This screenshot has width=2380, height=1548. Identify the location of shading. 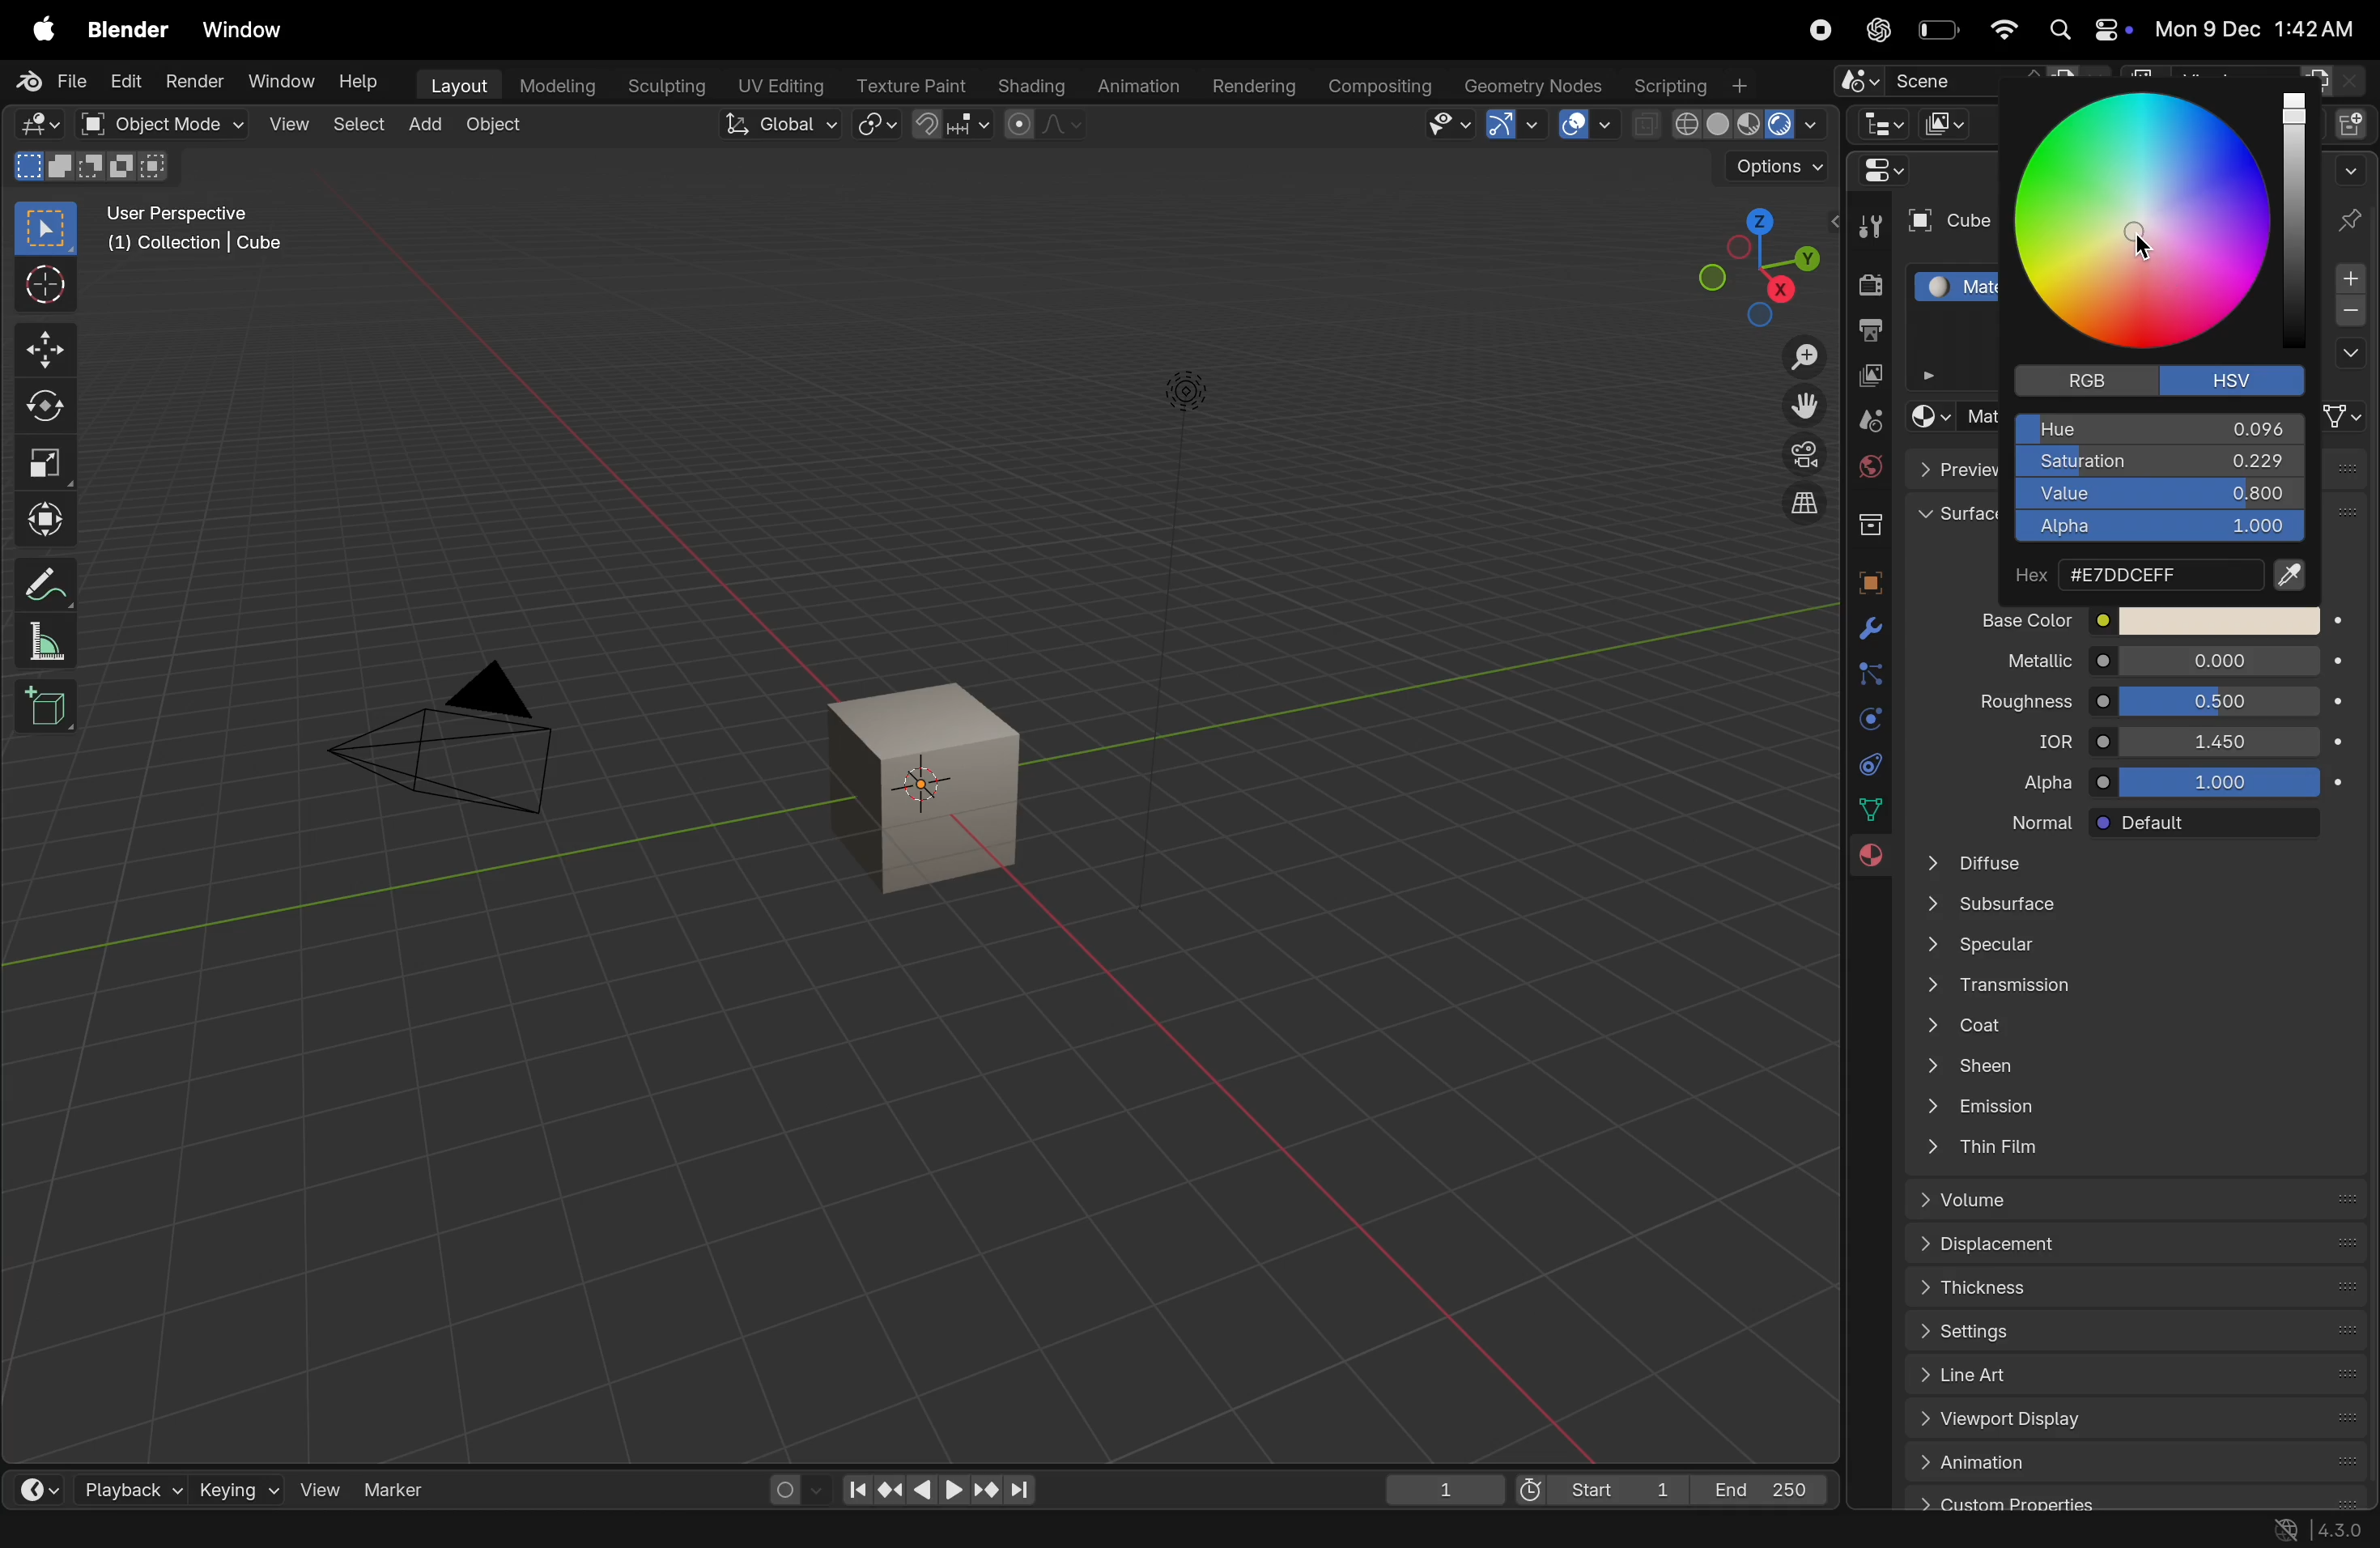
(1030, 87).